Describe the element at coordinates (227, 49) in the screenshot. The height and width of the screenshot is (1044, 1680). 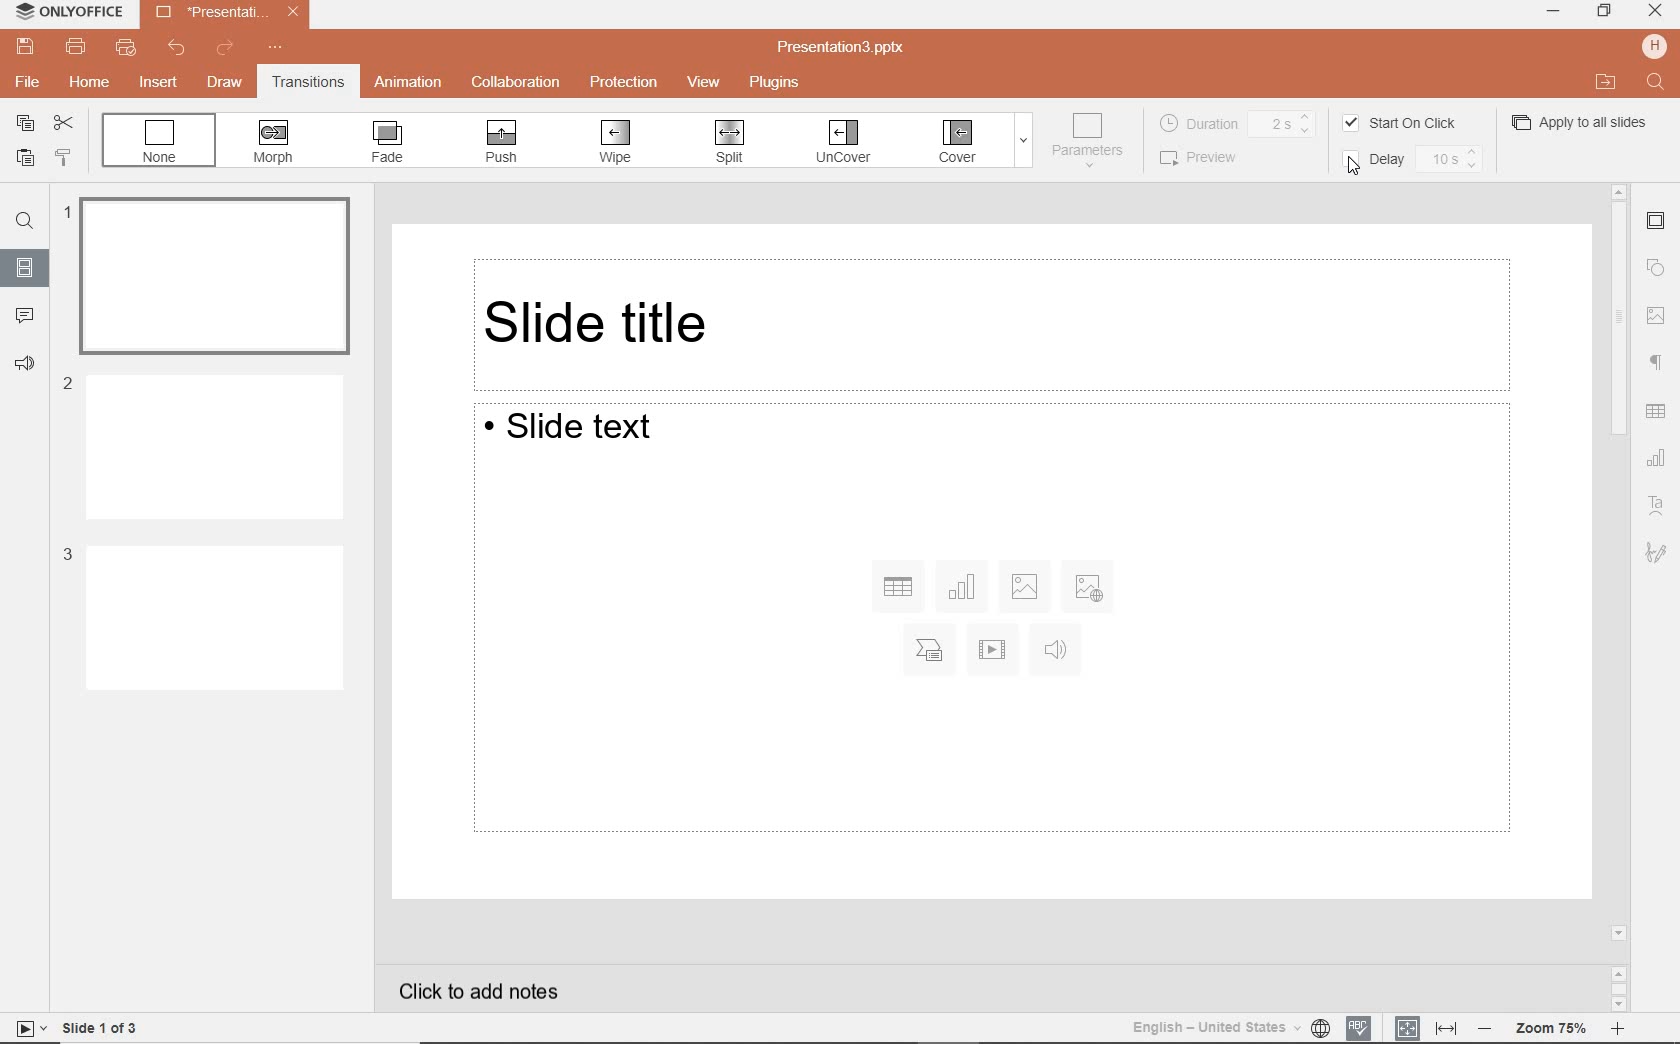
I see `redo` at that location.